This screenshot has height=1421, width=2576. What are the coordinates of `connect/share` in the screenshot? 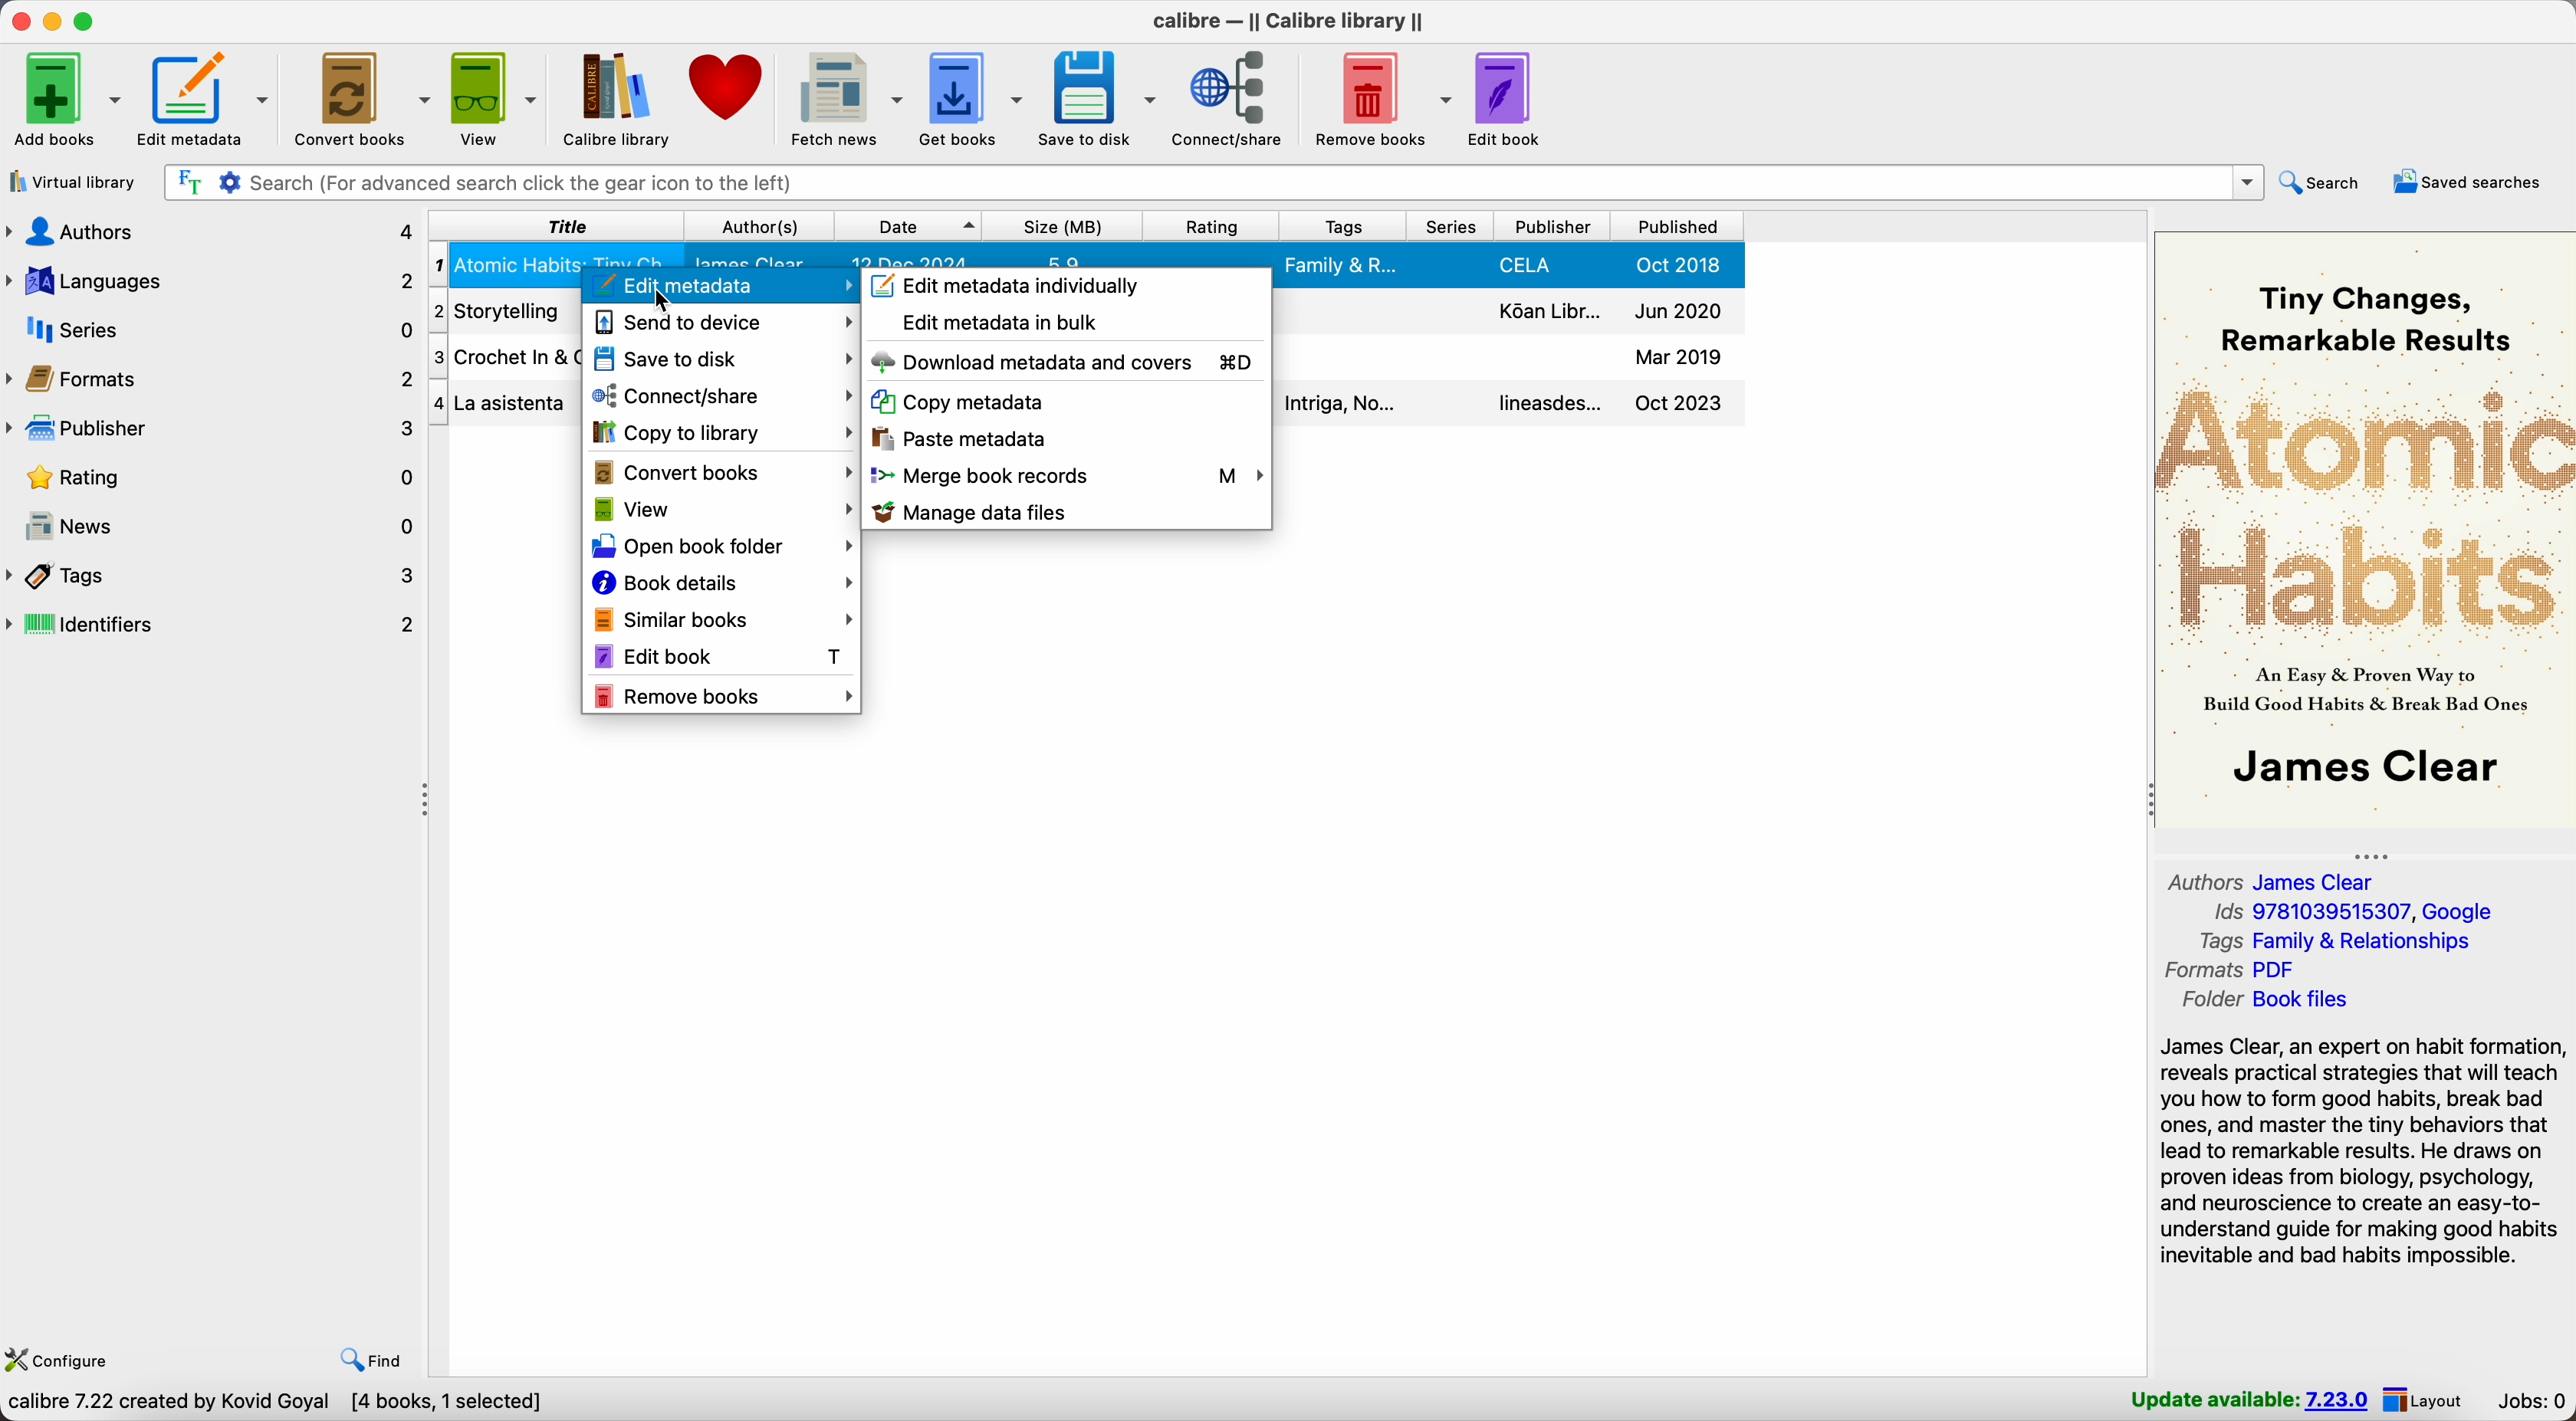 It's located at (1231, 102).